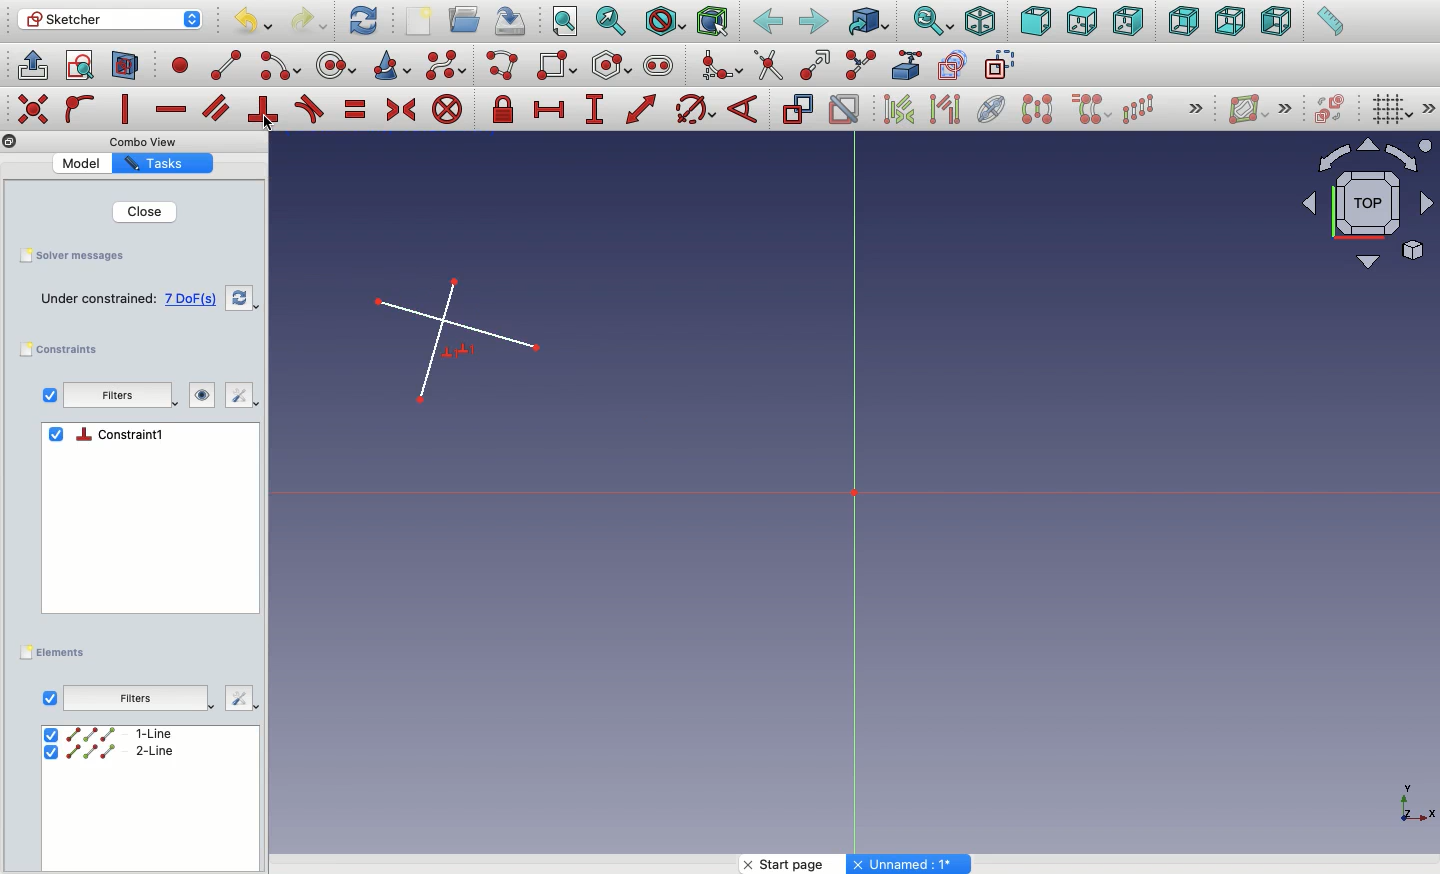 This screenshot has width=1440, height=874. I want to click on Edit, so click(241, 396).